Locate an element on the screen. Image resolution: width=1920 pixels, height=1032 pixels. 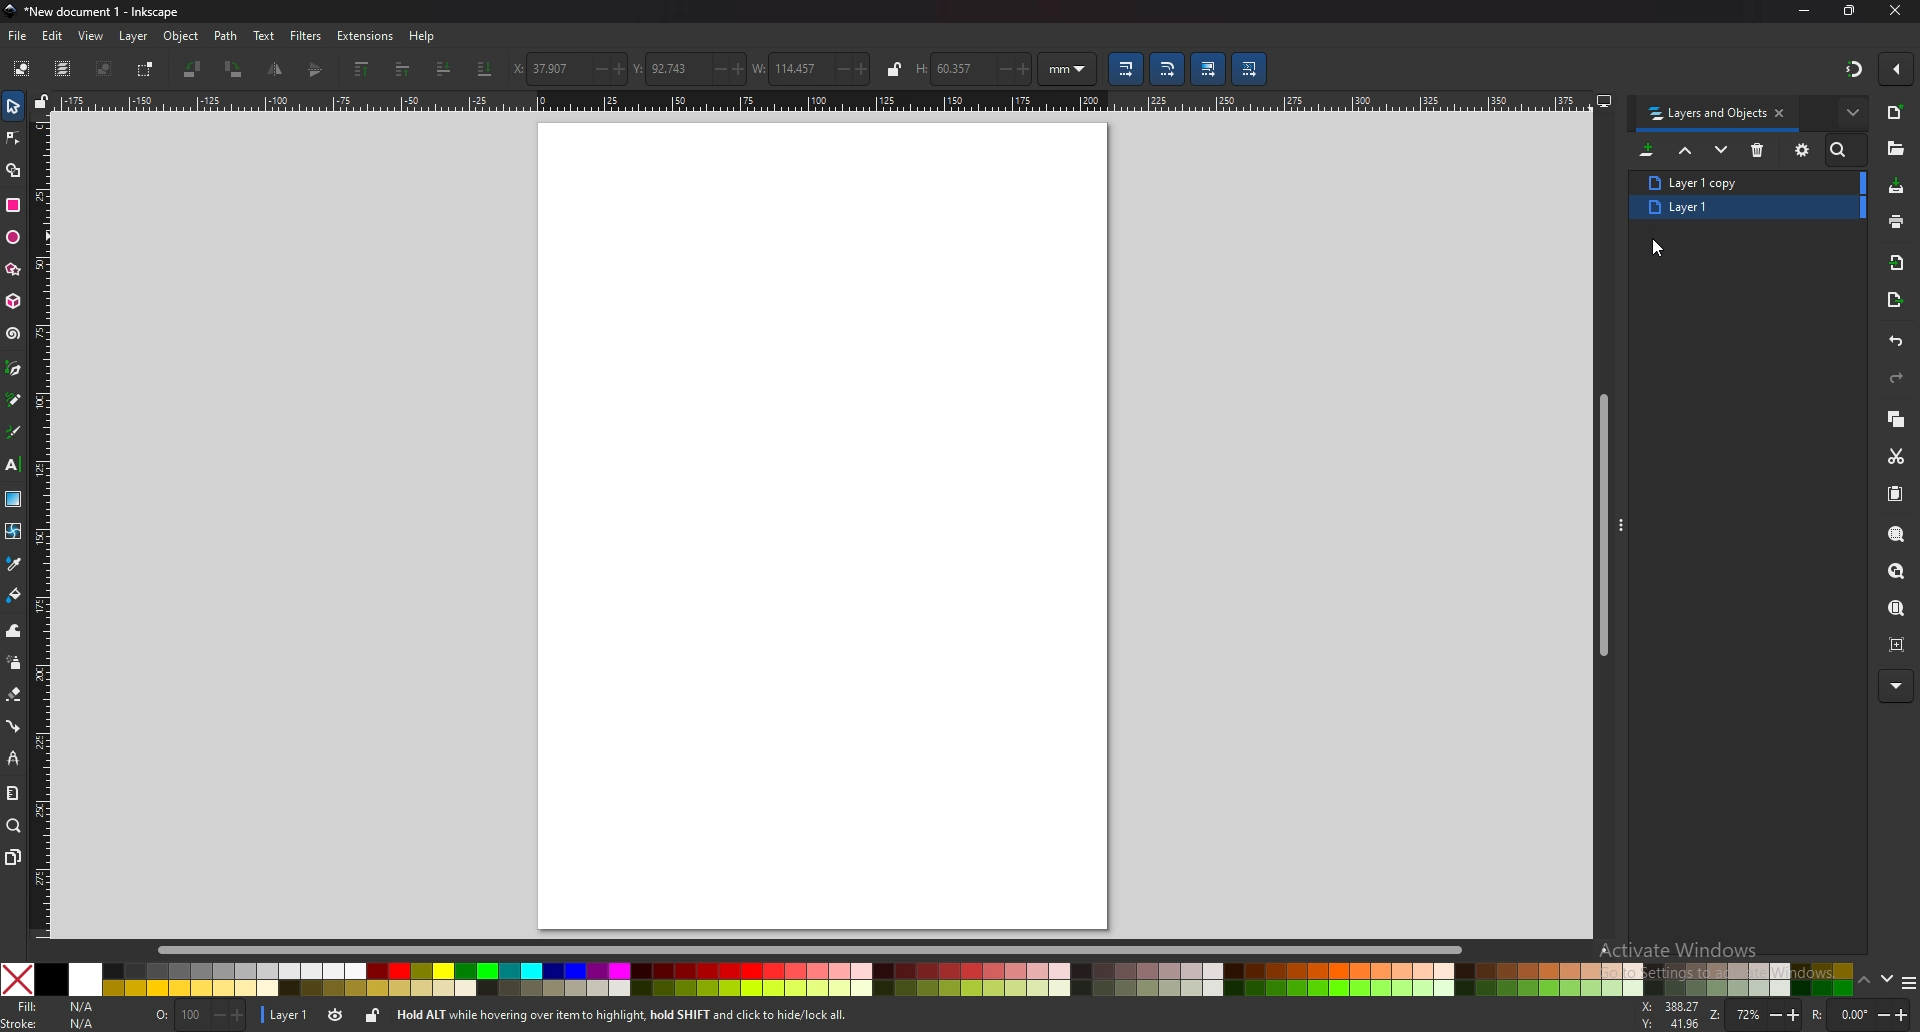
toggle selection box is located at coordinates (144, 70).